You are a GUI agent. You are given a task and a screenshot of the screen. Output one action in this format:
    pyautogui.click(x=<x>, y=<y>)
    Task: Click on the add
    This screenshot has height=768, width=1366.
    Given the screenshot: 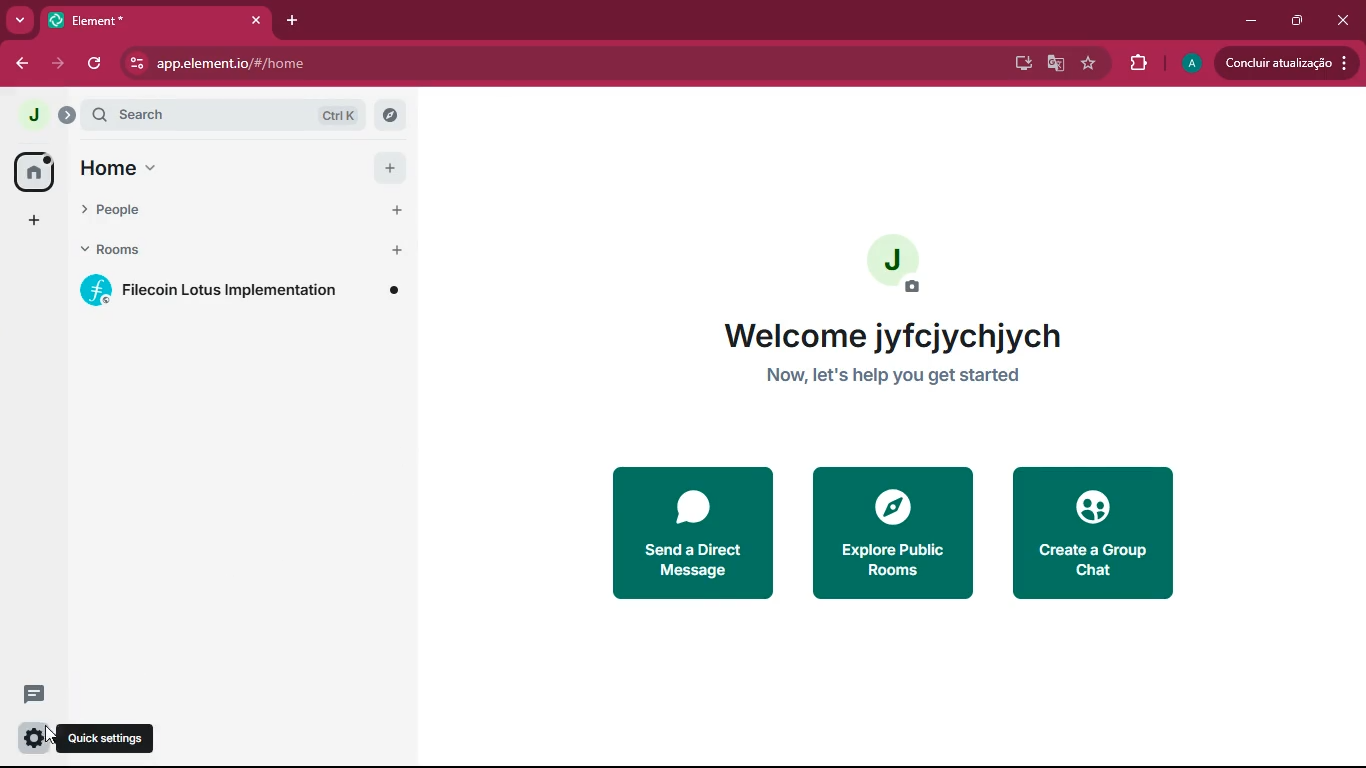 What is the action you would take?
    pyautogui.click(x=397, y=251)
    